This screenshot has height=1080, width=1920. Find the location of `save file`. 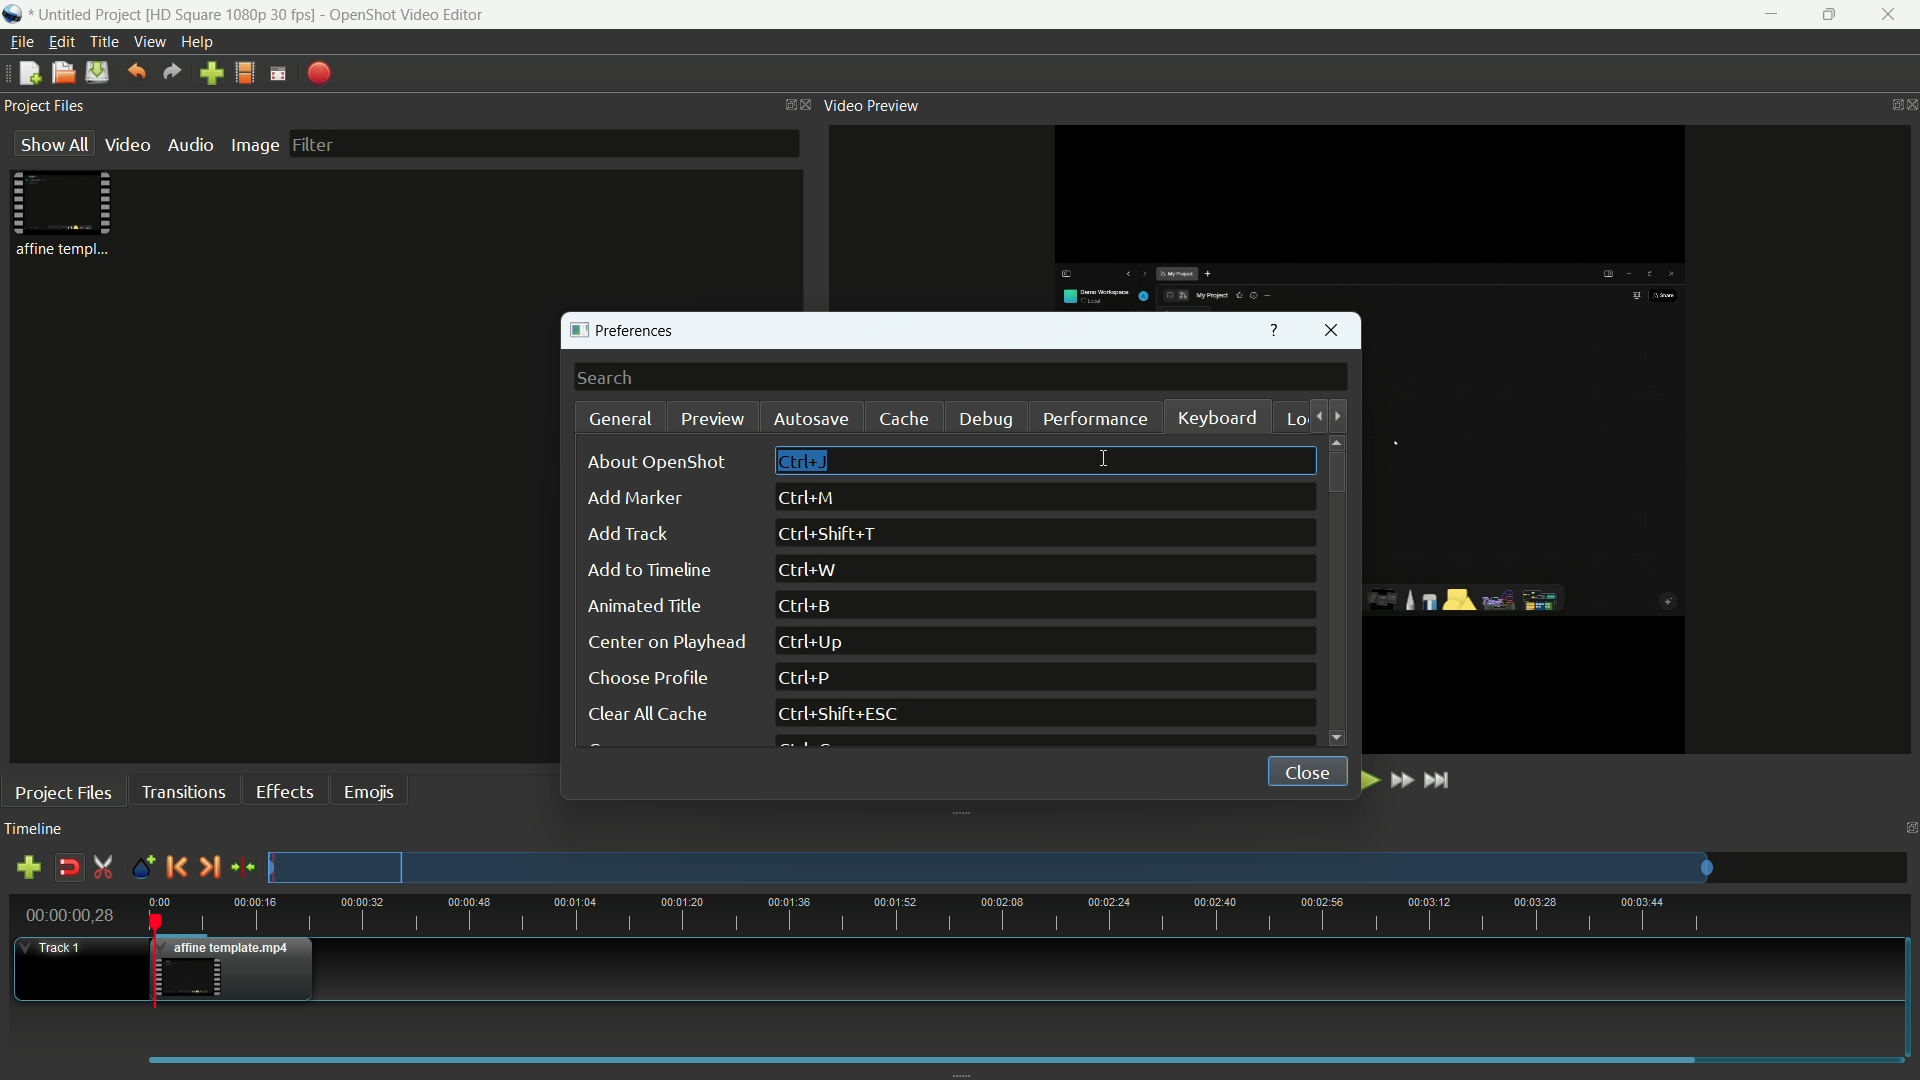

save file is located at coordinates (97, 72).